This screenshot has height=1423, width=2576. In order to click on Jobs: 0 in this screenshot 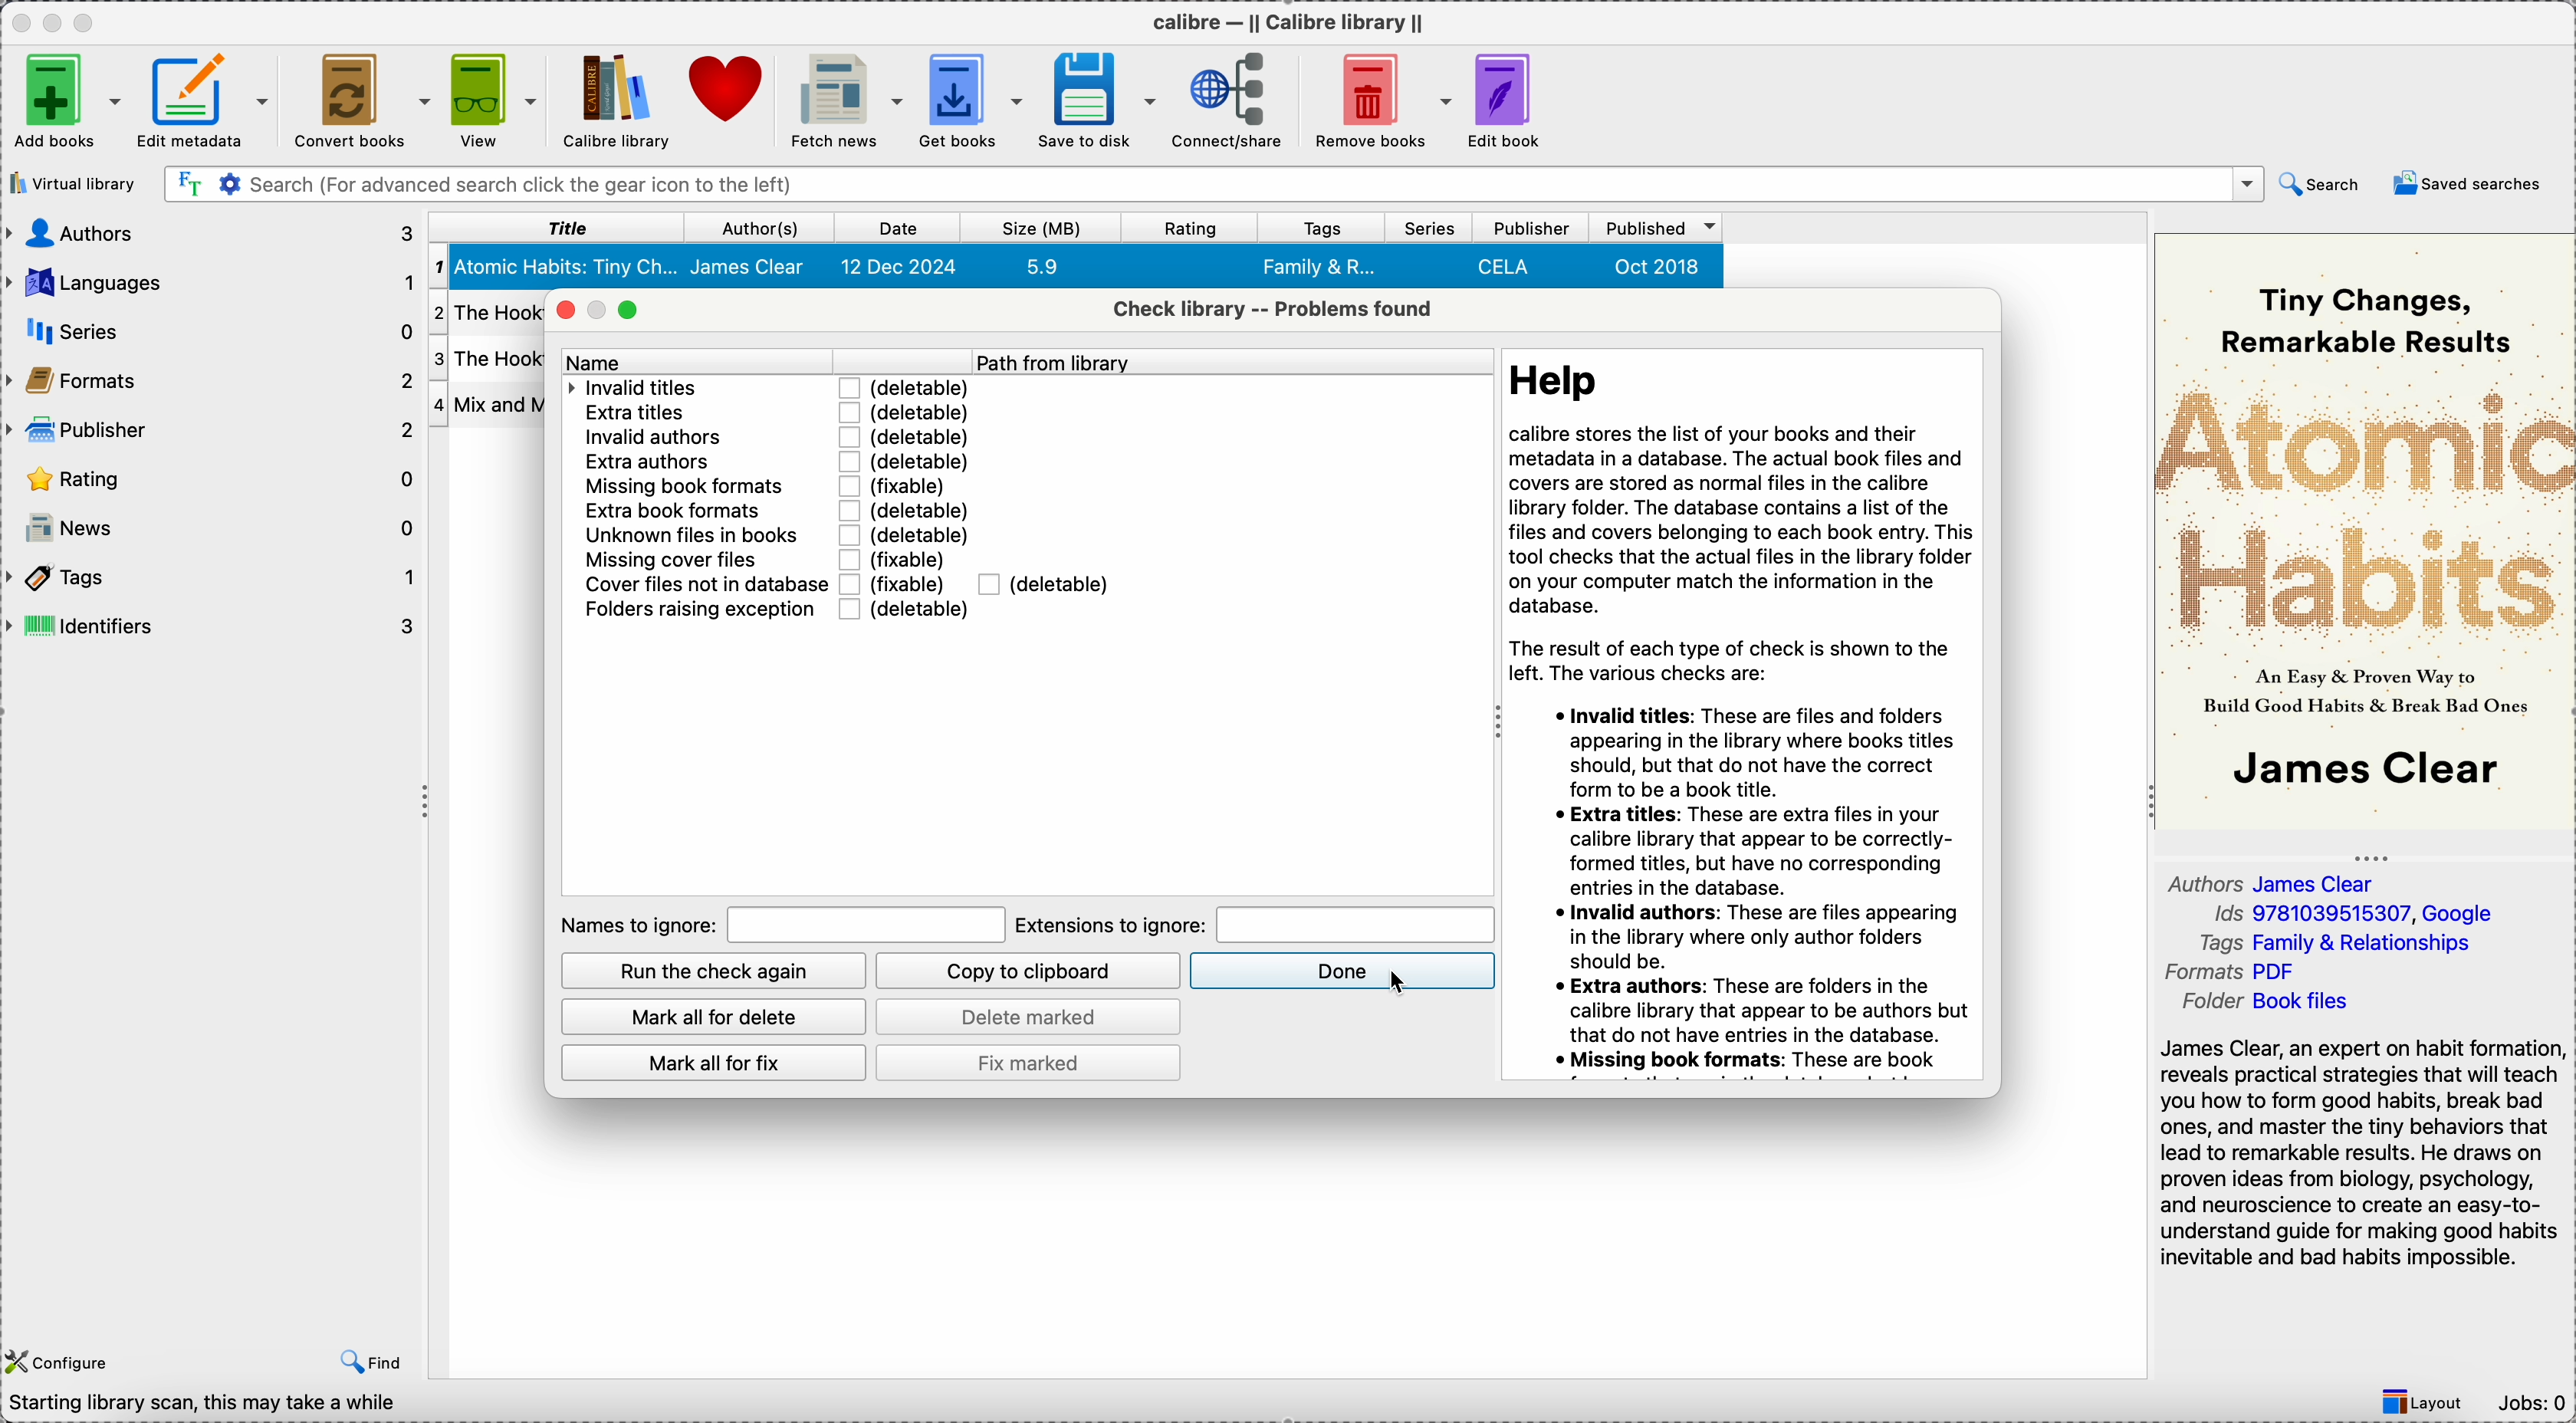, I will do `click(2533, 1404)`.